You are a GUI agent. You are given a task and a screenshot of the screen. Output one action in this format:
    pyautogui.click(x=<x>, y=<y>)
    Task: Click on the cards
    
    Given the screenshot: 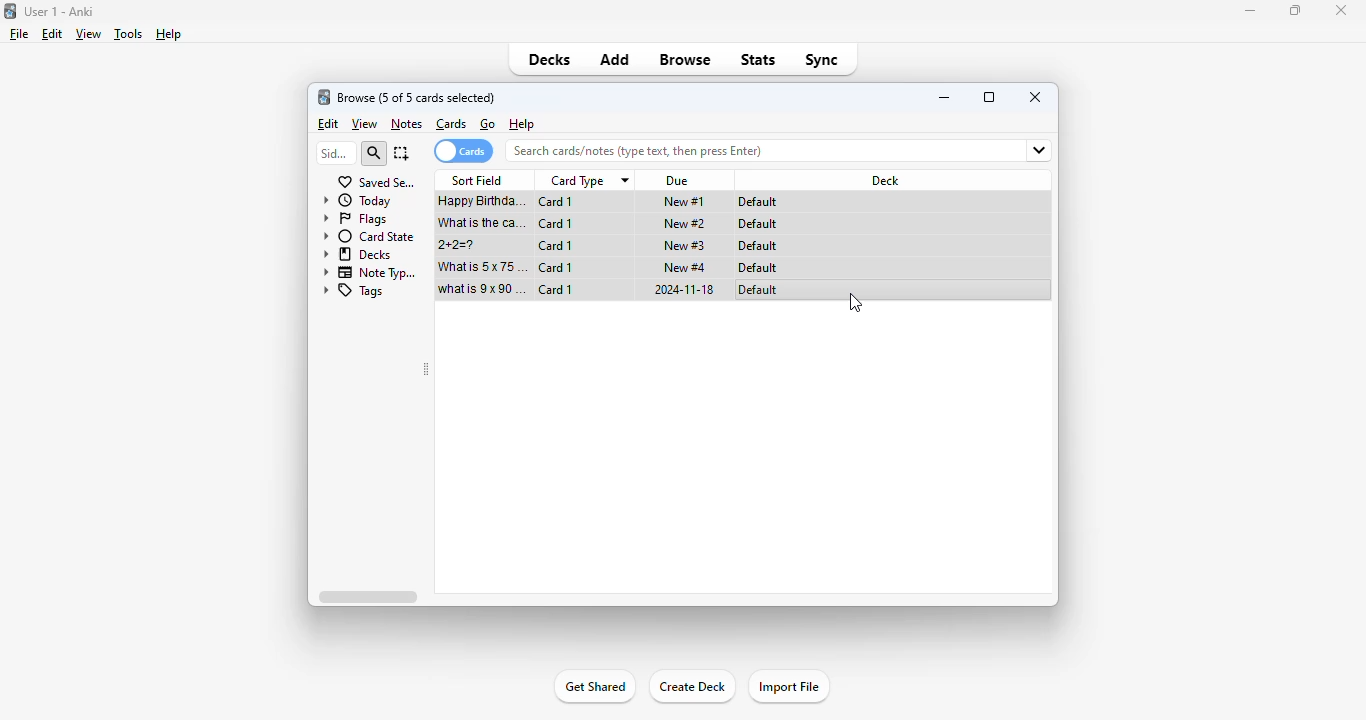 What is the action you would take?
    pyautogui.click(x=451, y=124)
    